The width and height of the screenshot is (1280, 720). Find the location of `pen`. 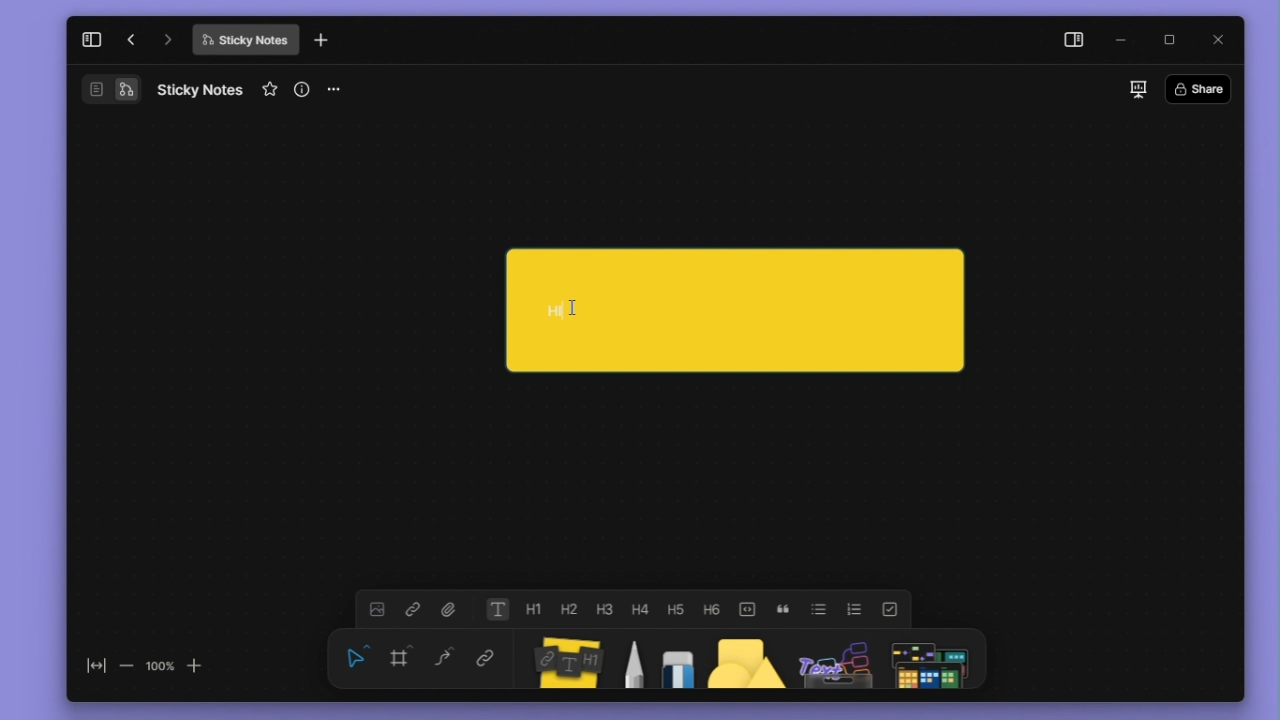

pen is located at coordinates (637, 661).